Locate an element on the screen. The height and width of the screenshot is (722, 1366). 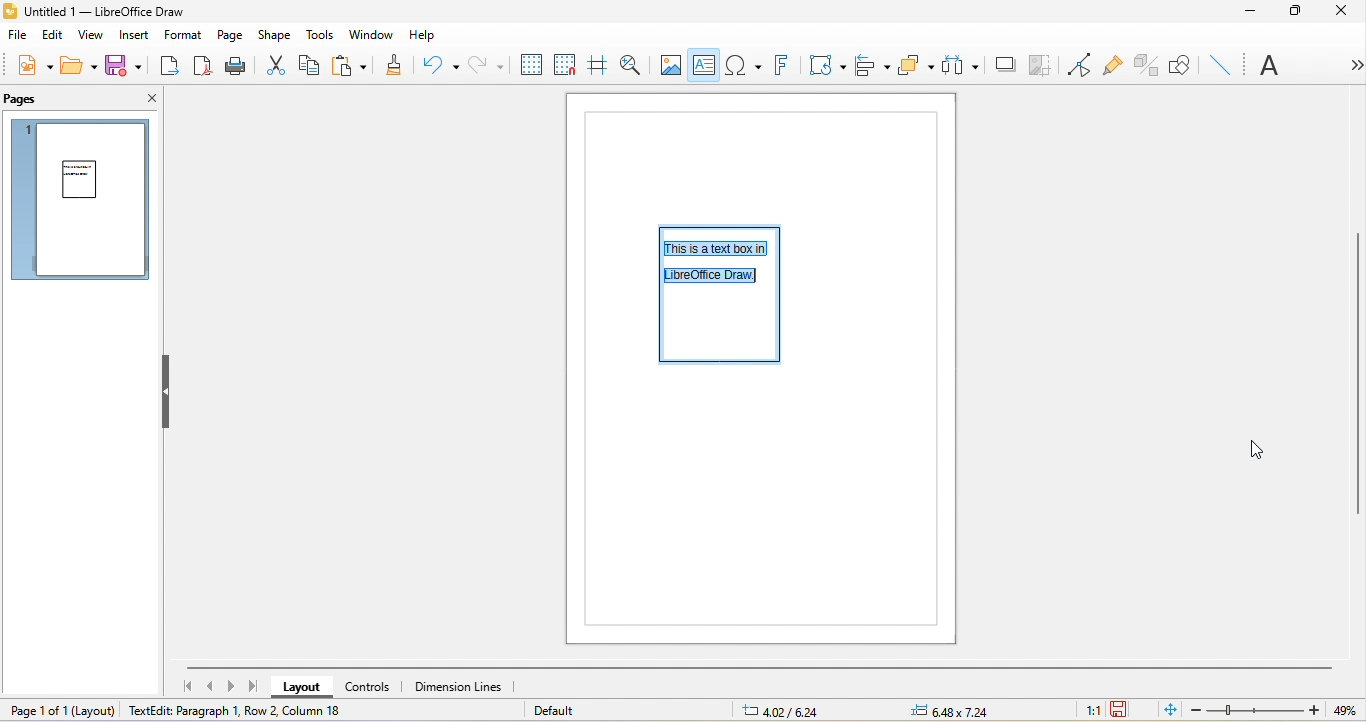
redo is located at coordinates (488, 66).